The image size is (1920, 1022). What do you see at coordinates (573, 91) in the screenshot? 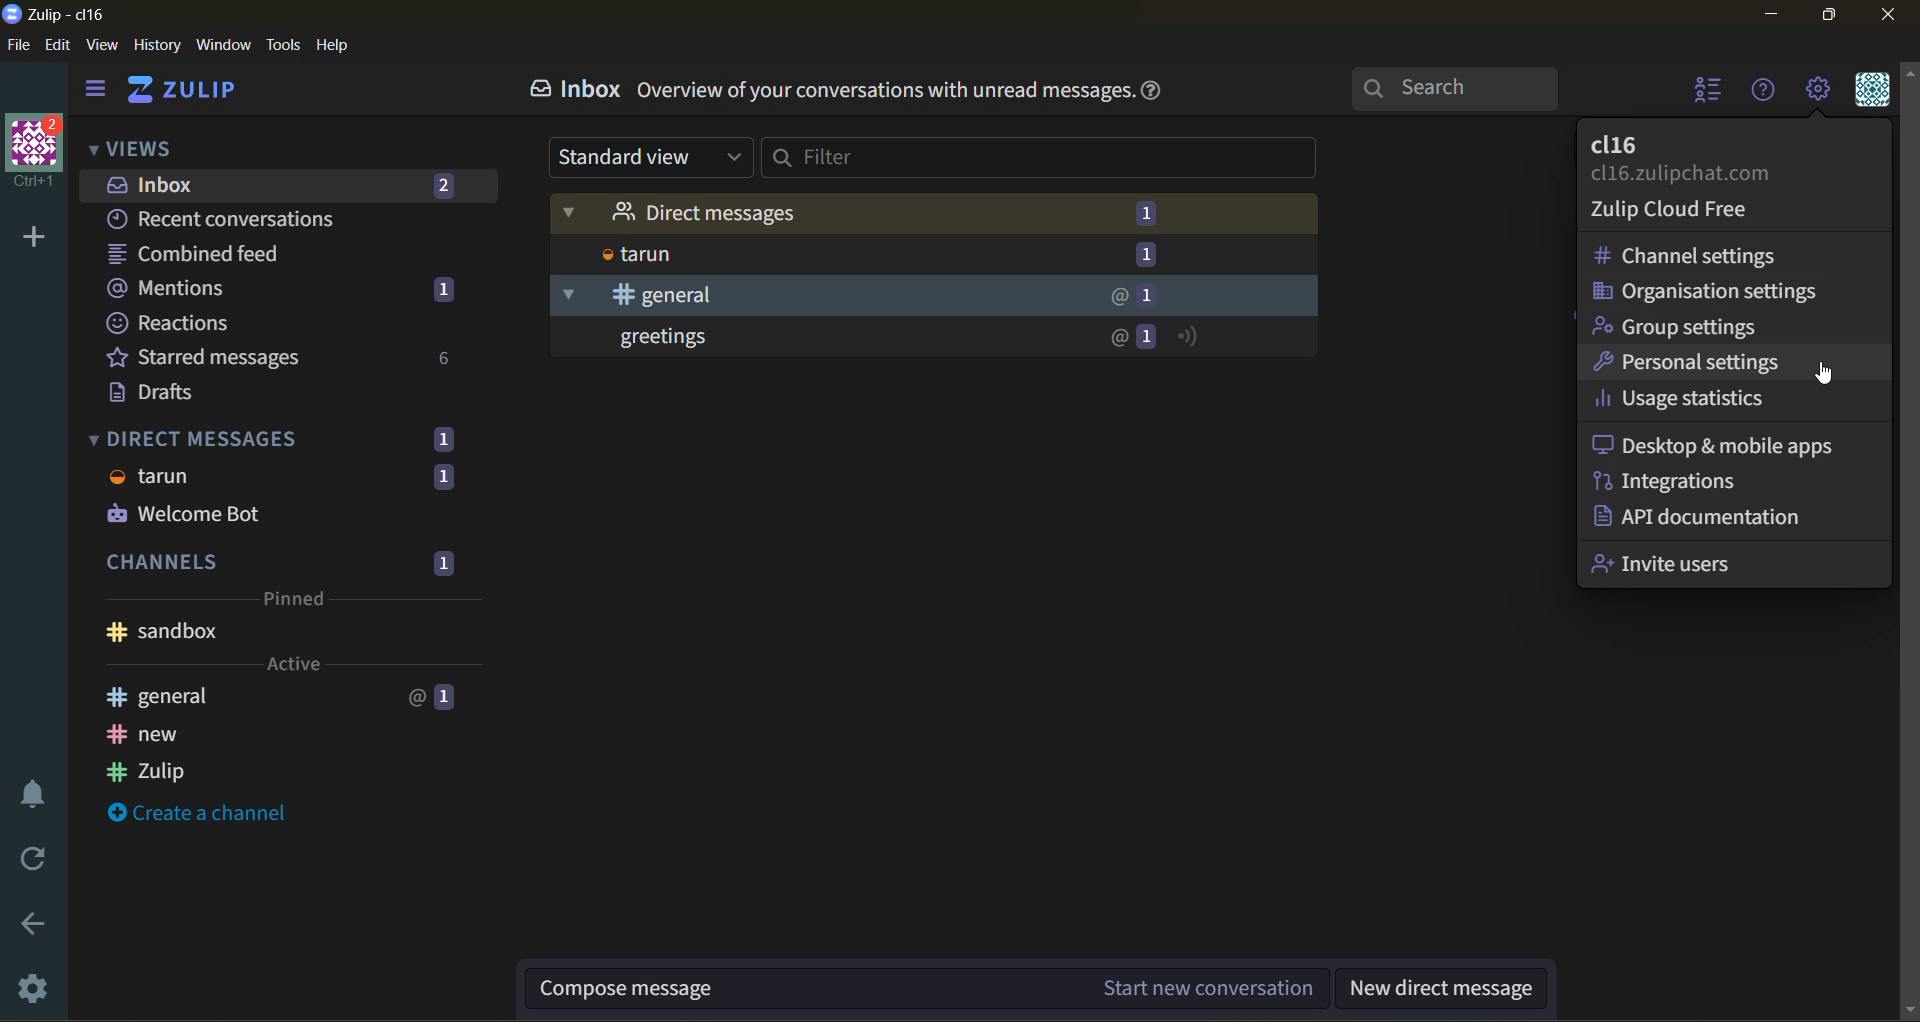
I see `inbox` at bounding box center [573, 91].